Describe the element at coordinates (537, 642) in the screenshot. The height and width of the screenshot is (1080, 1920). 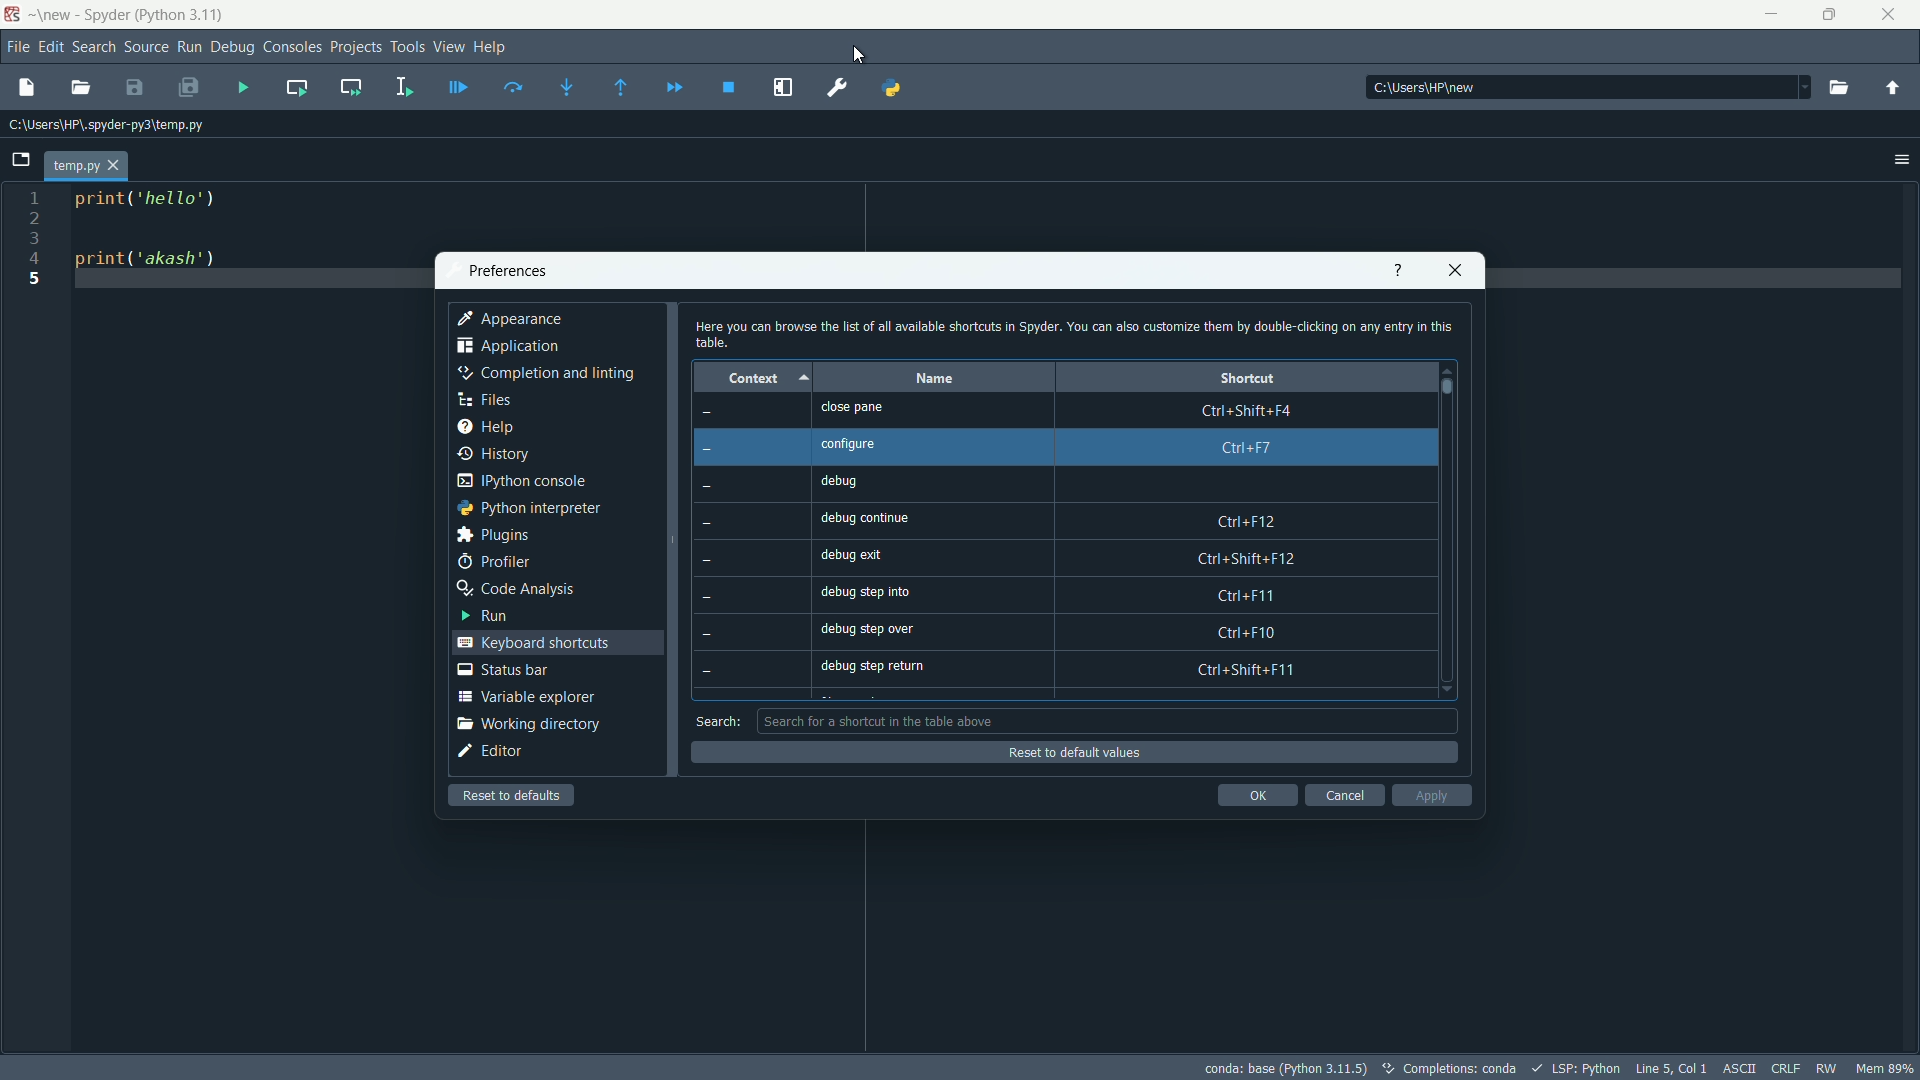
I see `keyboard shortcuts` at that location.